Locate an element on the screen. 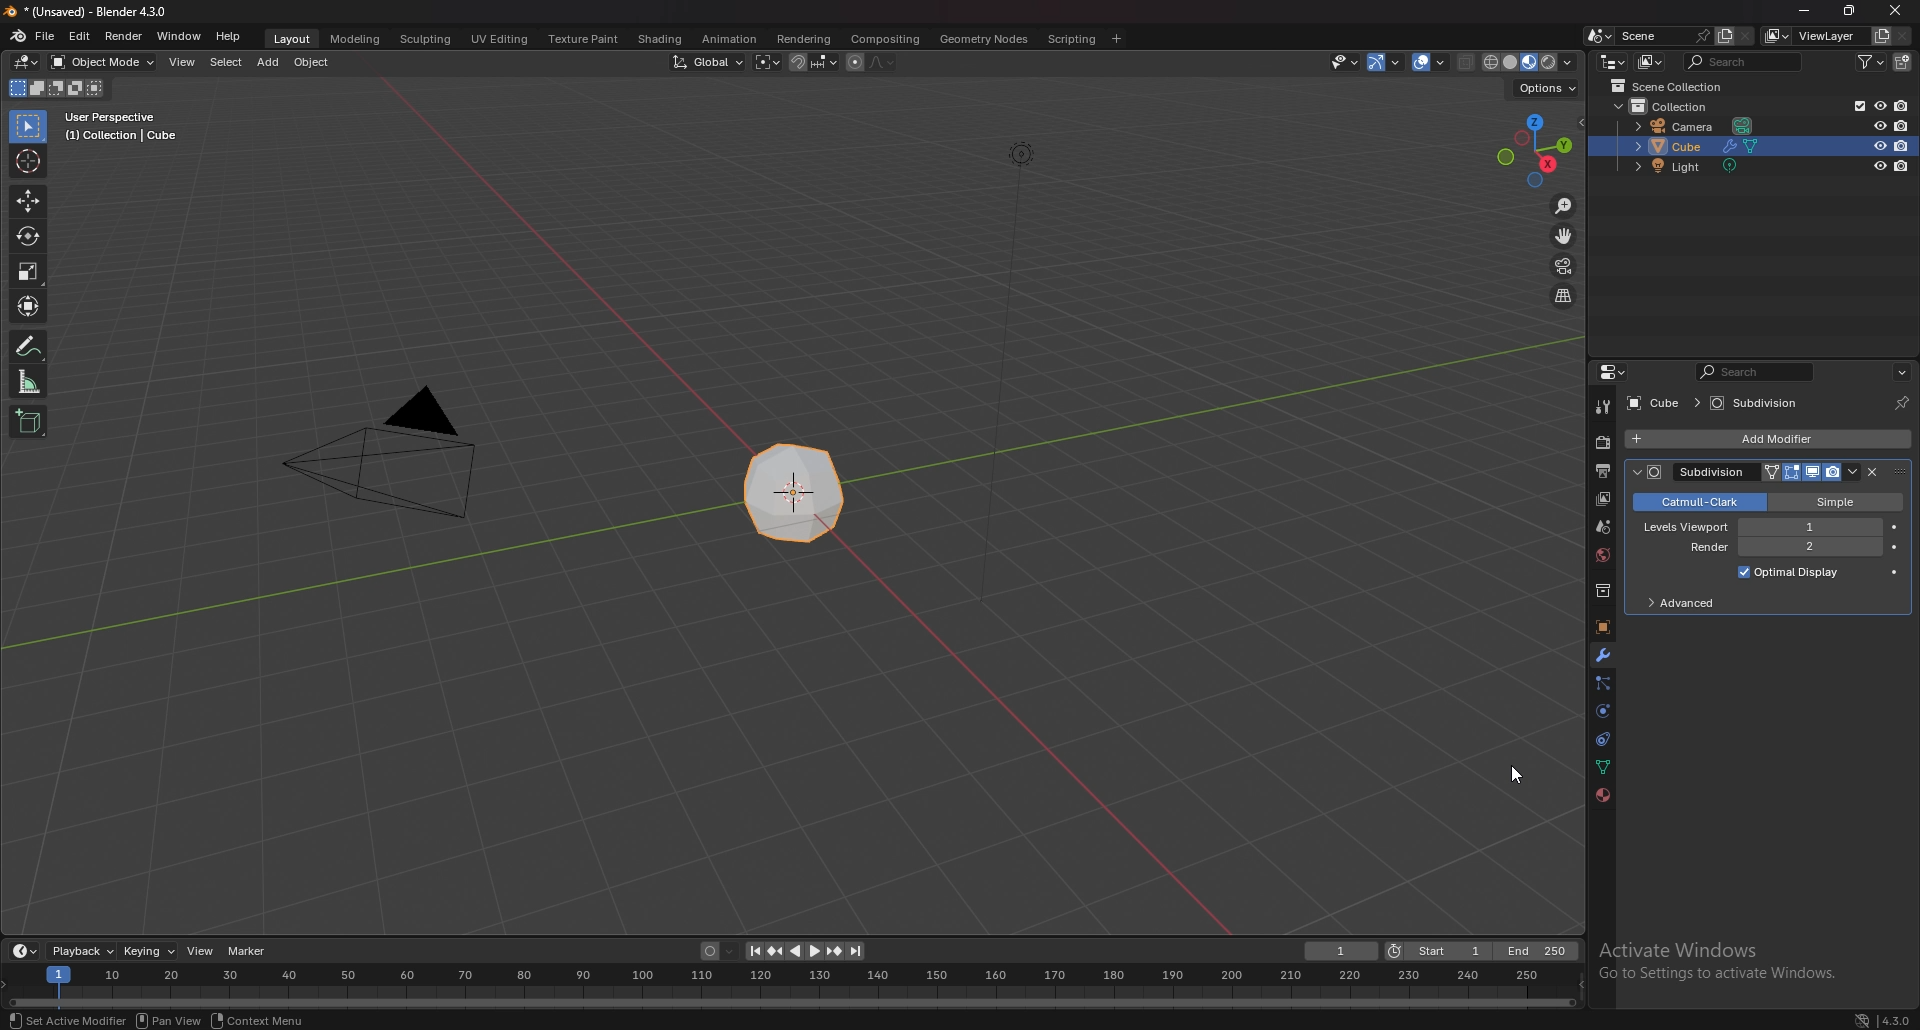  render is located at coordinates (123, 36).